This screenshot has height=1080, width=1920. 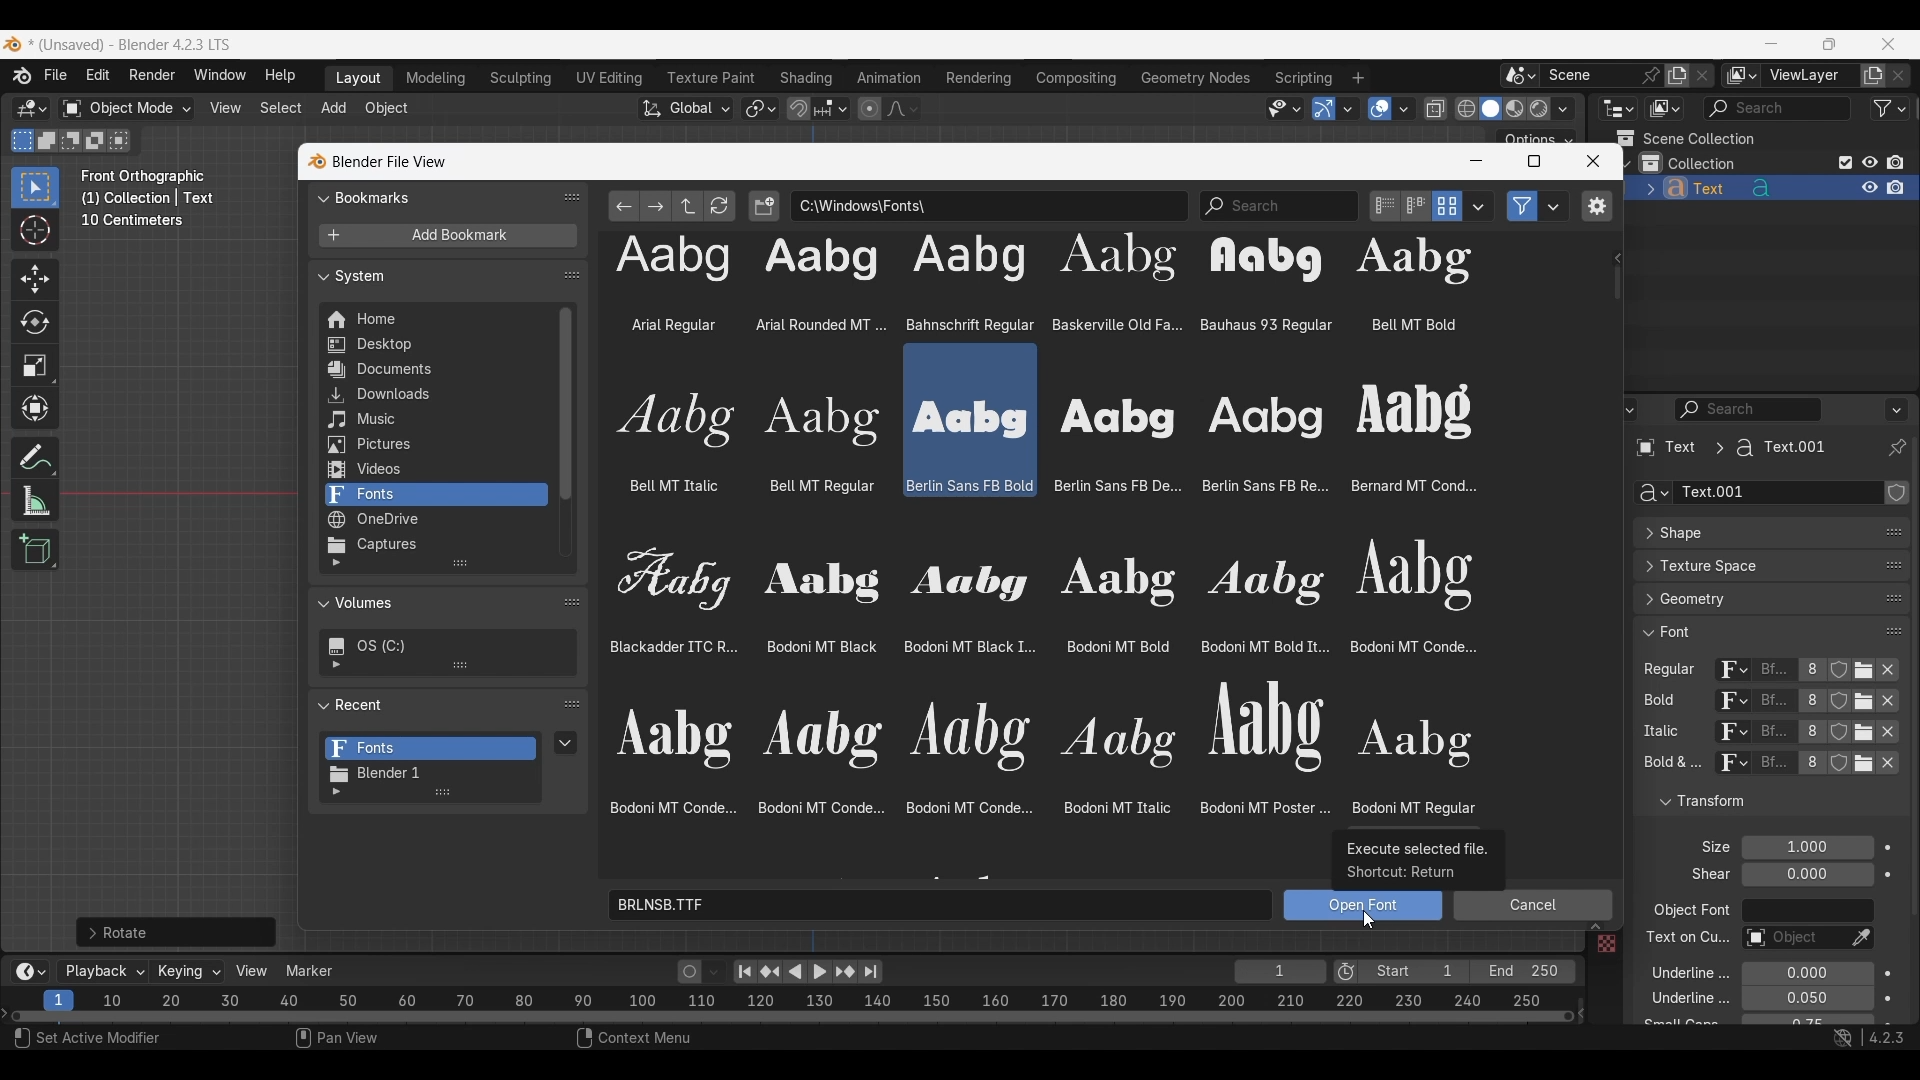 What do you see at coordinates (1898, 409) in the screenshot?
I see `Options for the properties editor` at bounding box center [1898, 409].